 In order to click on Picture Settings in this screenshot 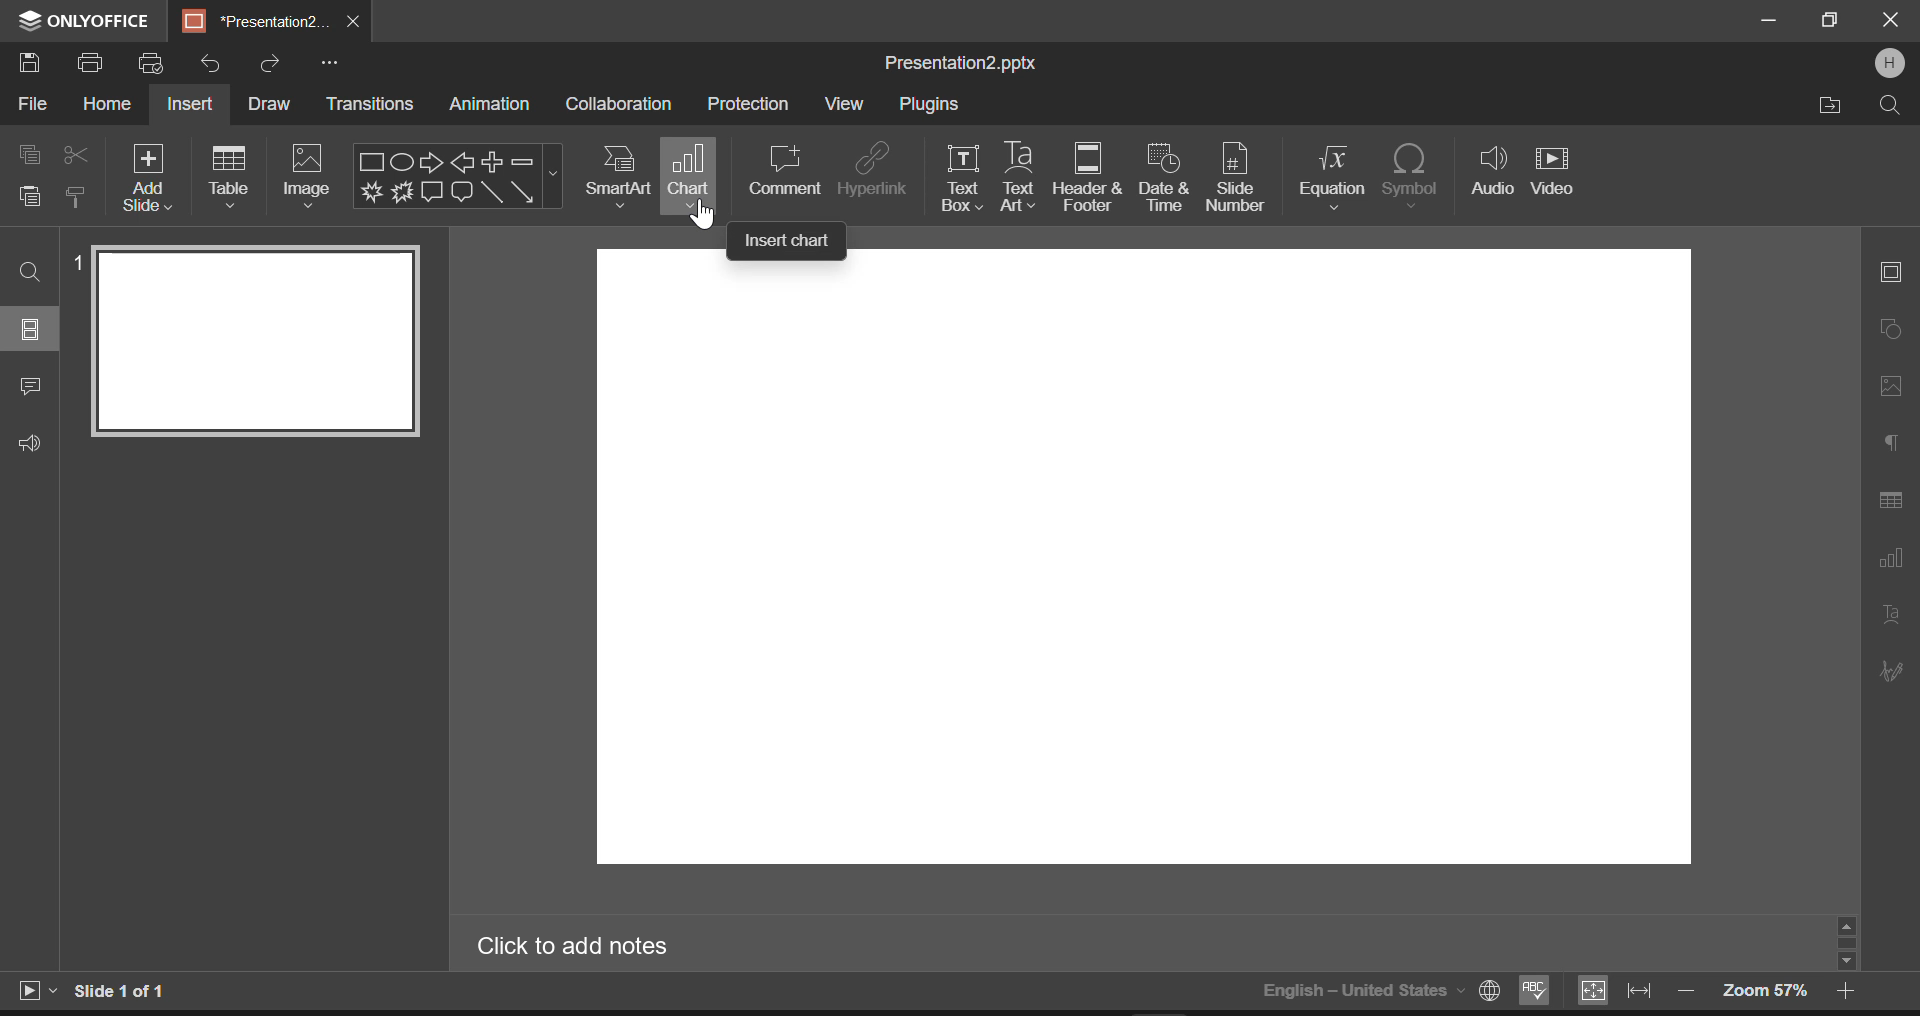, I will do `click(1886, 385)`.